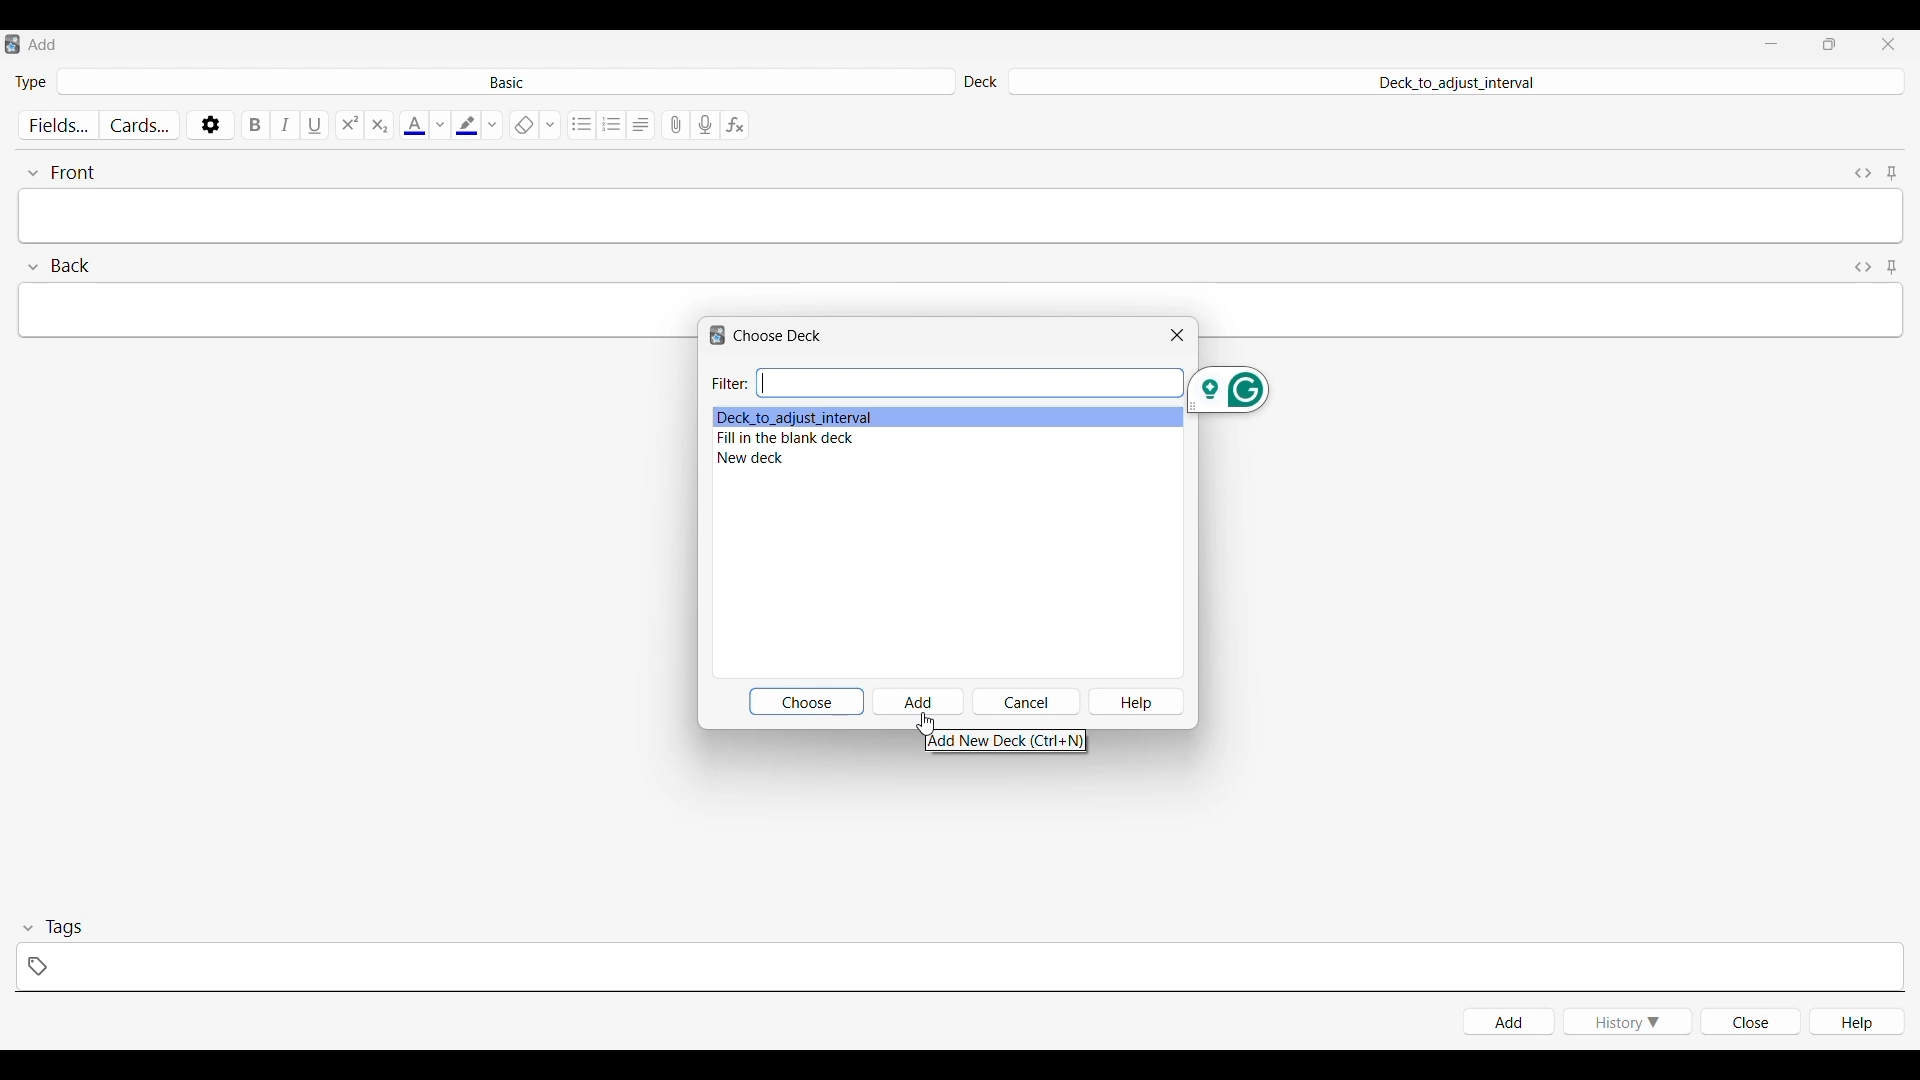 The width and height of the screenshot is (1920, 1080). Describe the element at coordinates (44, 44) in the screenshot. I see `Window name` at that location.